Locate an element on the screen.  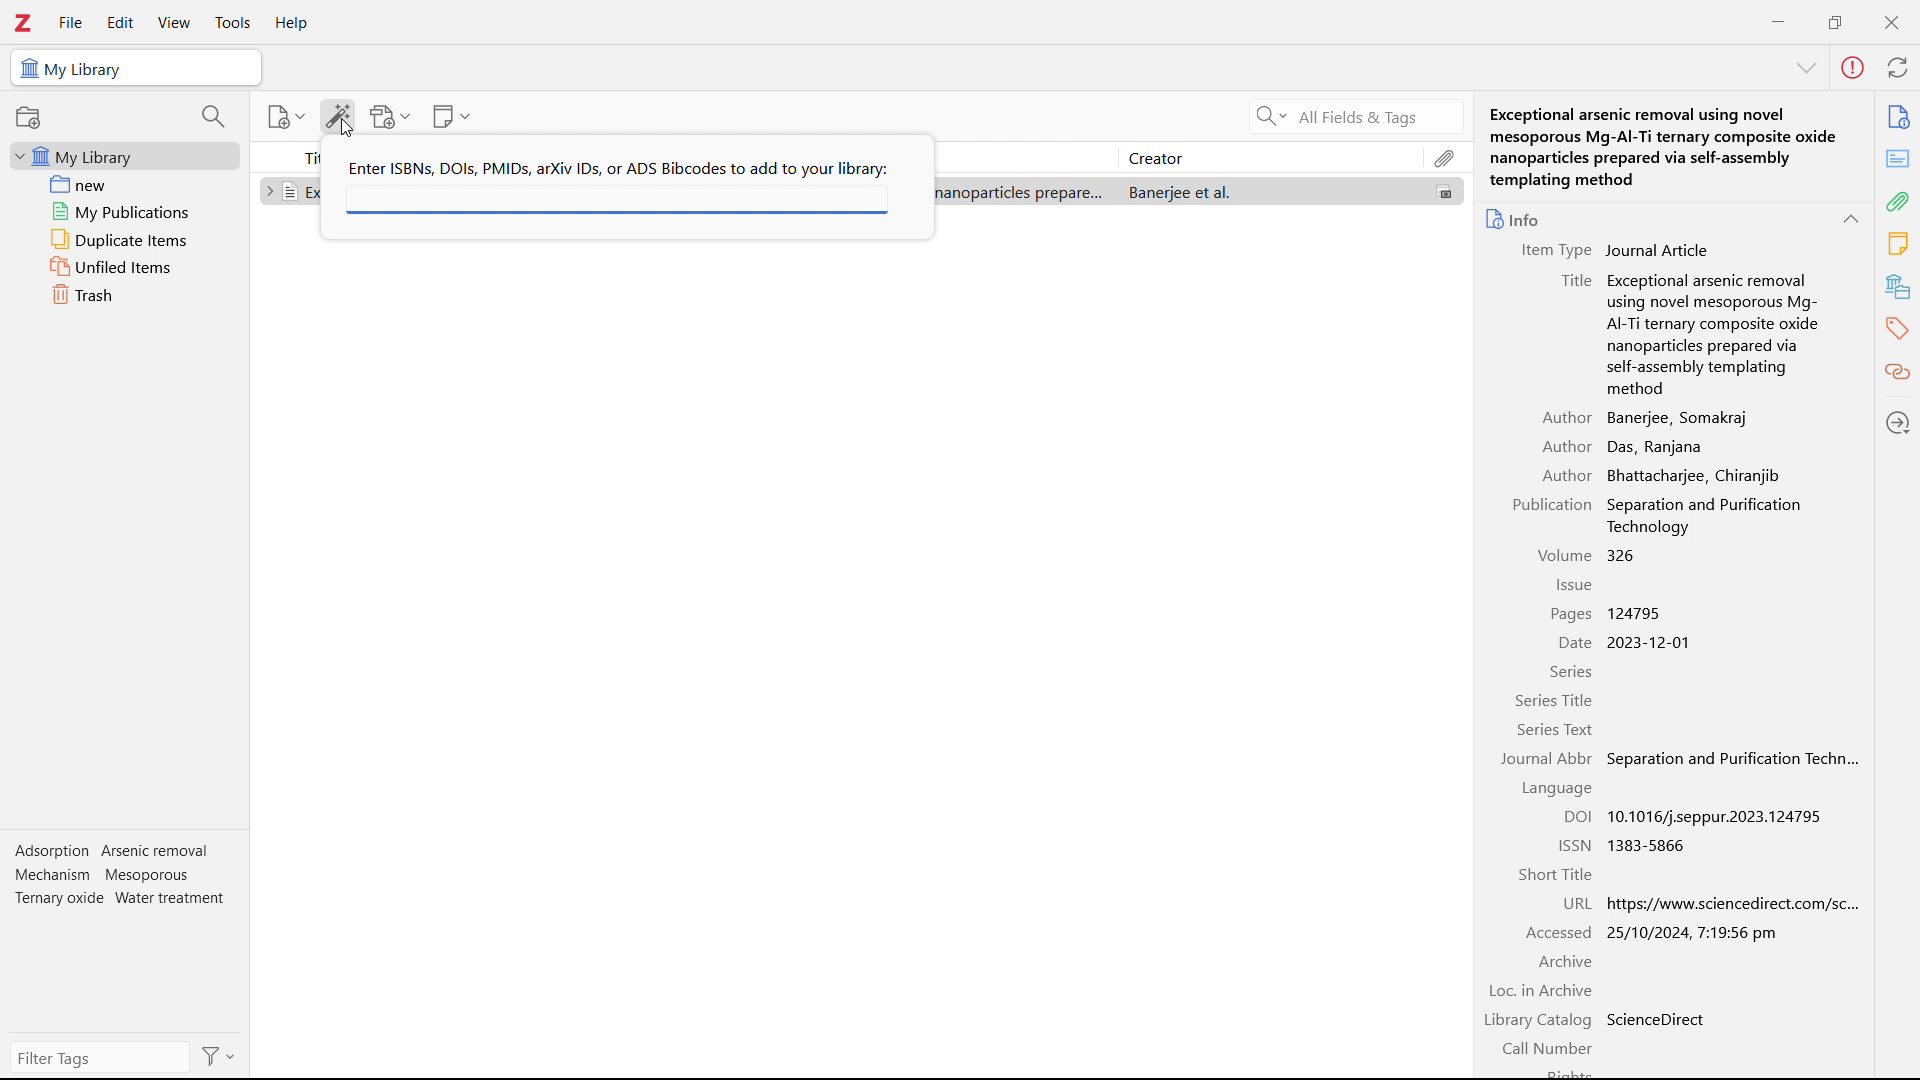
new is located at coordinates (127, 184).